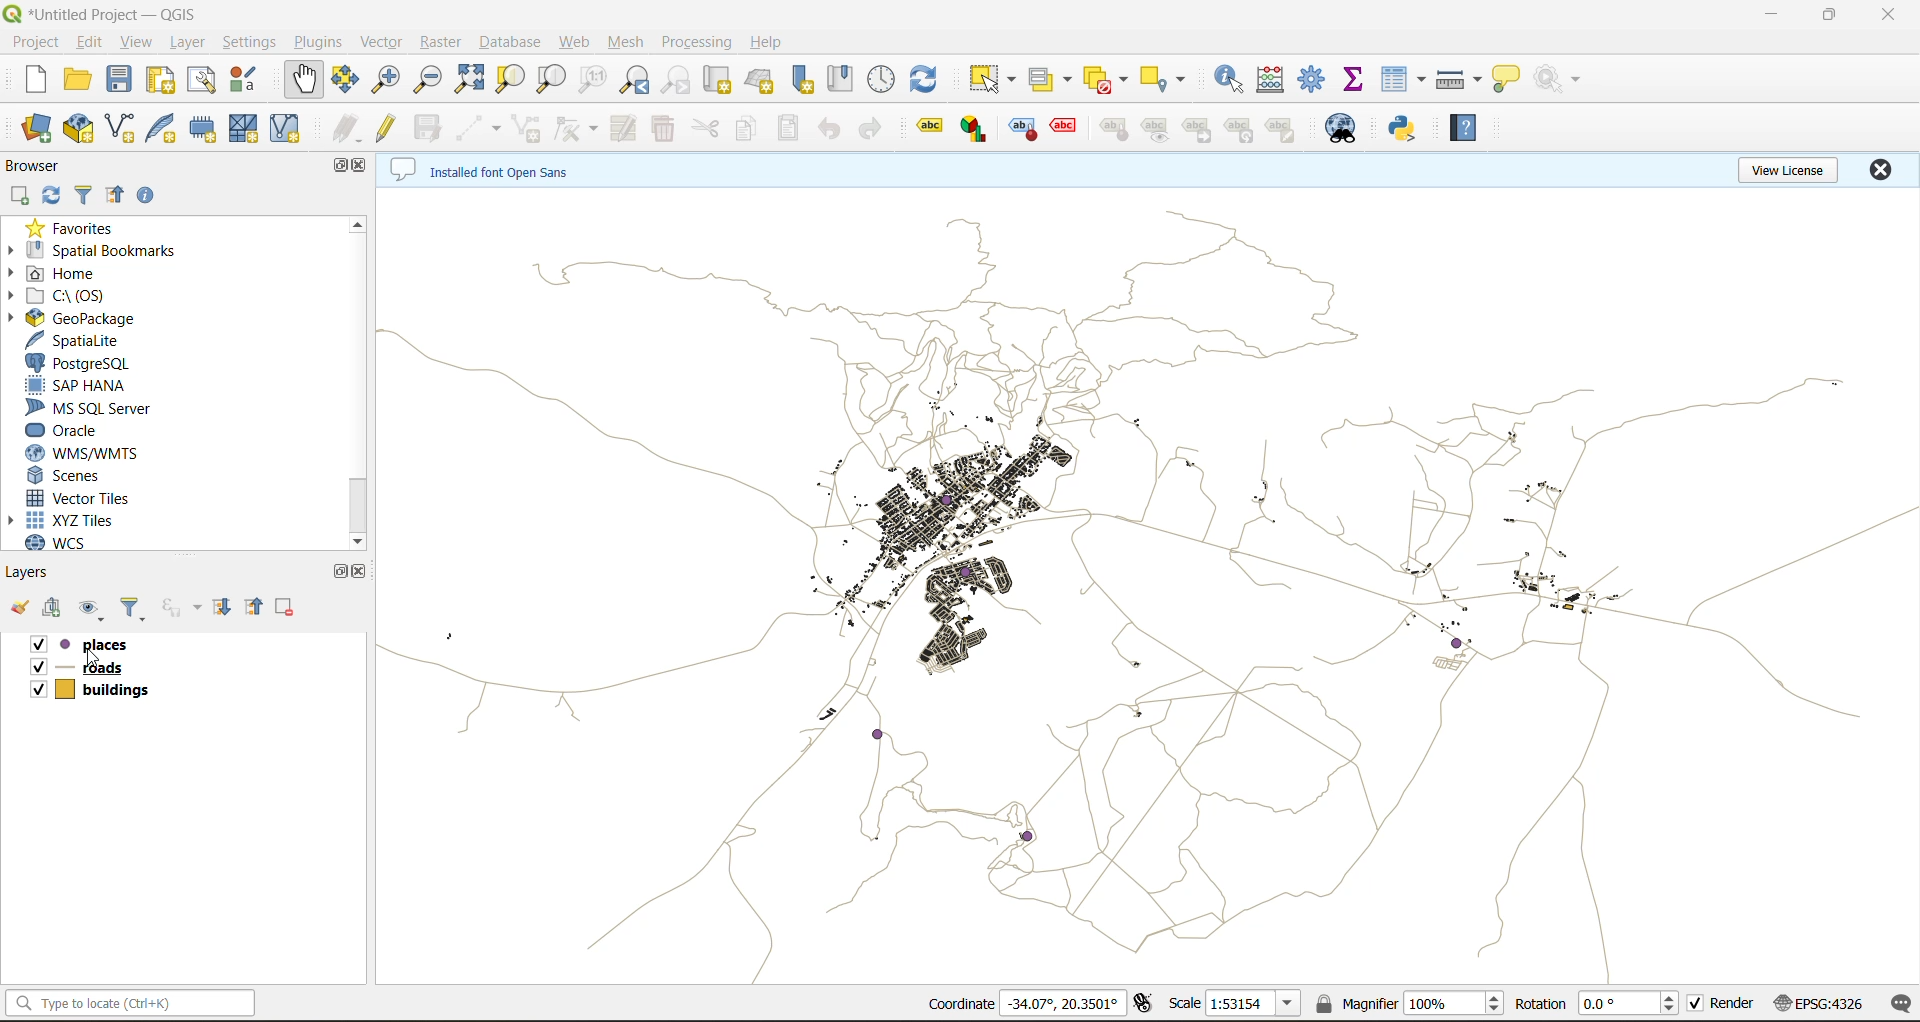 The height and width of the screenshot is (1022, 1920). Describe the element at coordinates (364, 167) in the screenshot. I see `close` at that location.